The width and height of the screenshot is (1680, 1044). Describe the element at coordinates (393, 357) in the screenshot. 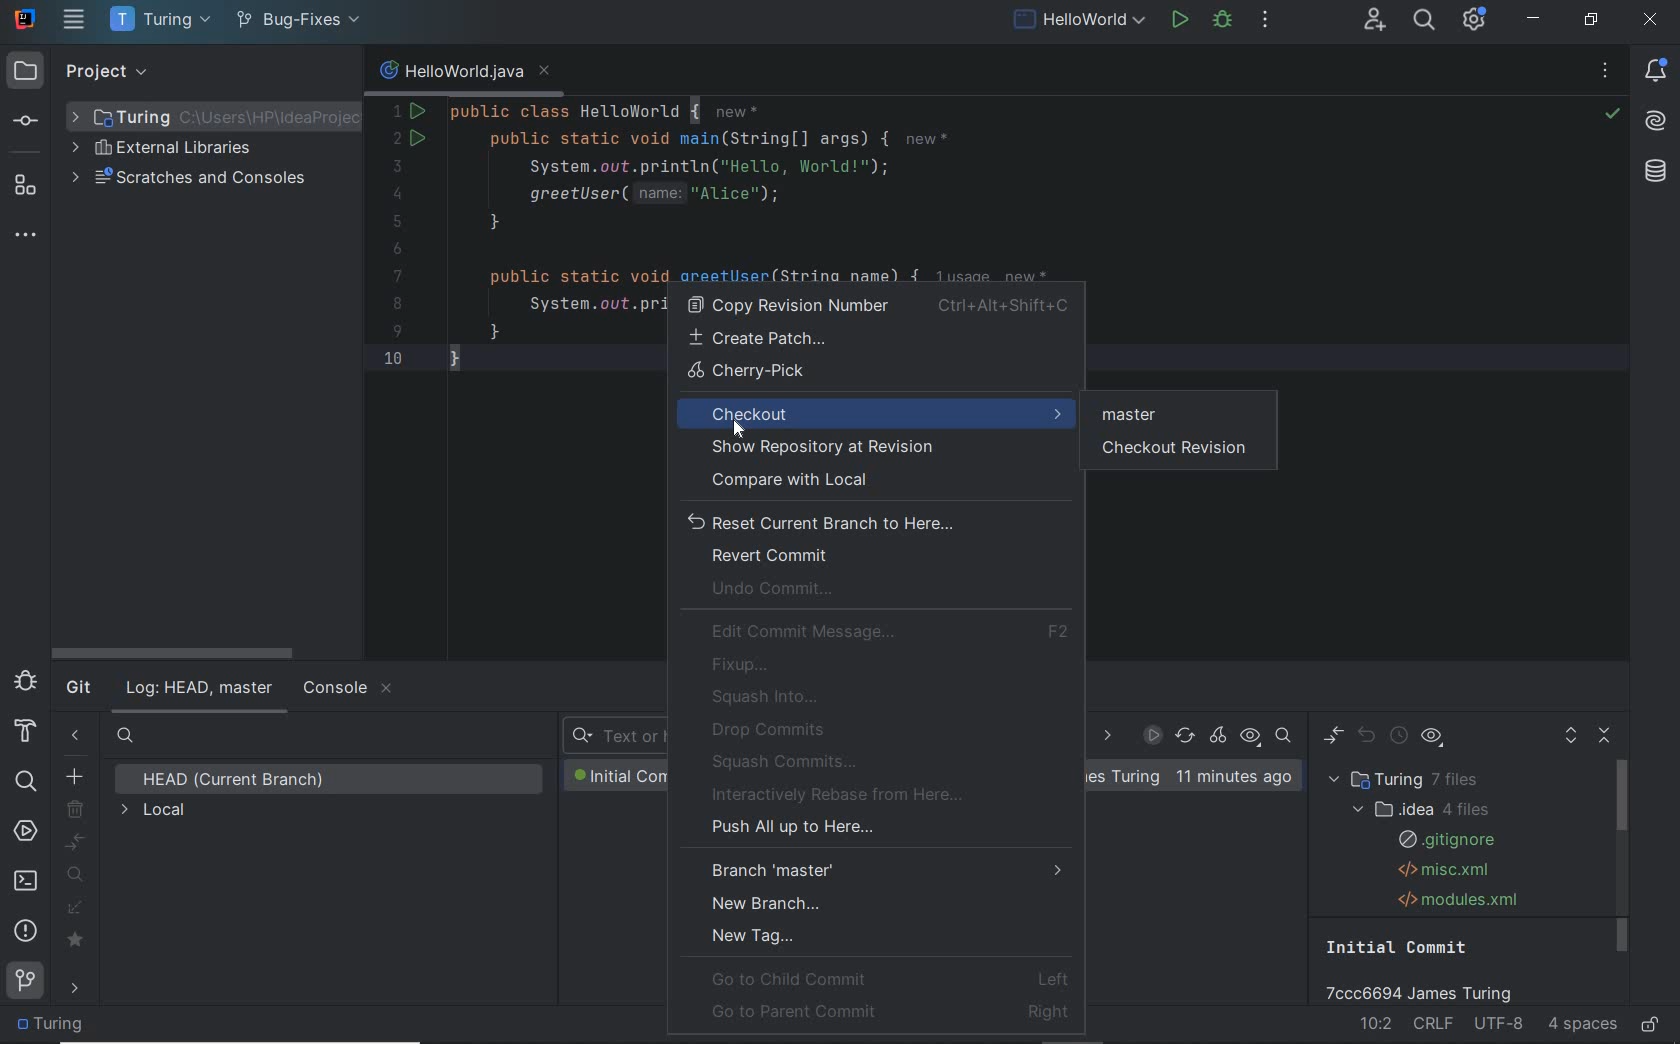

I see `10` at that location.